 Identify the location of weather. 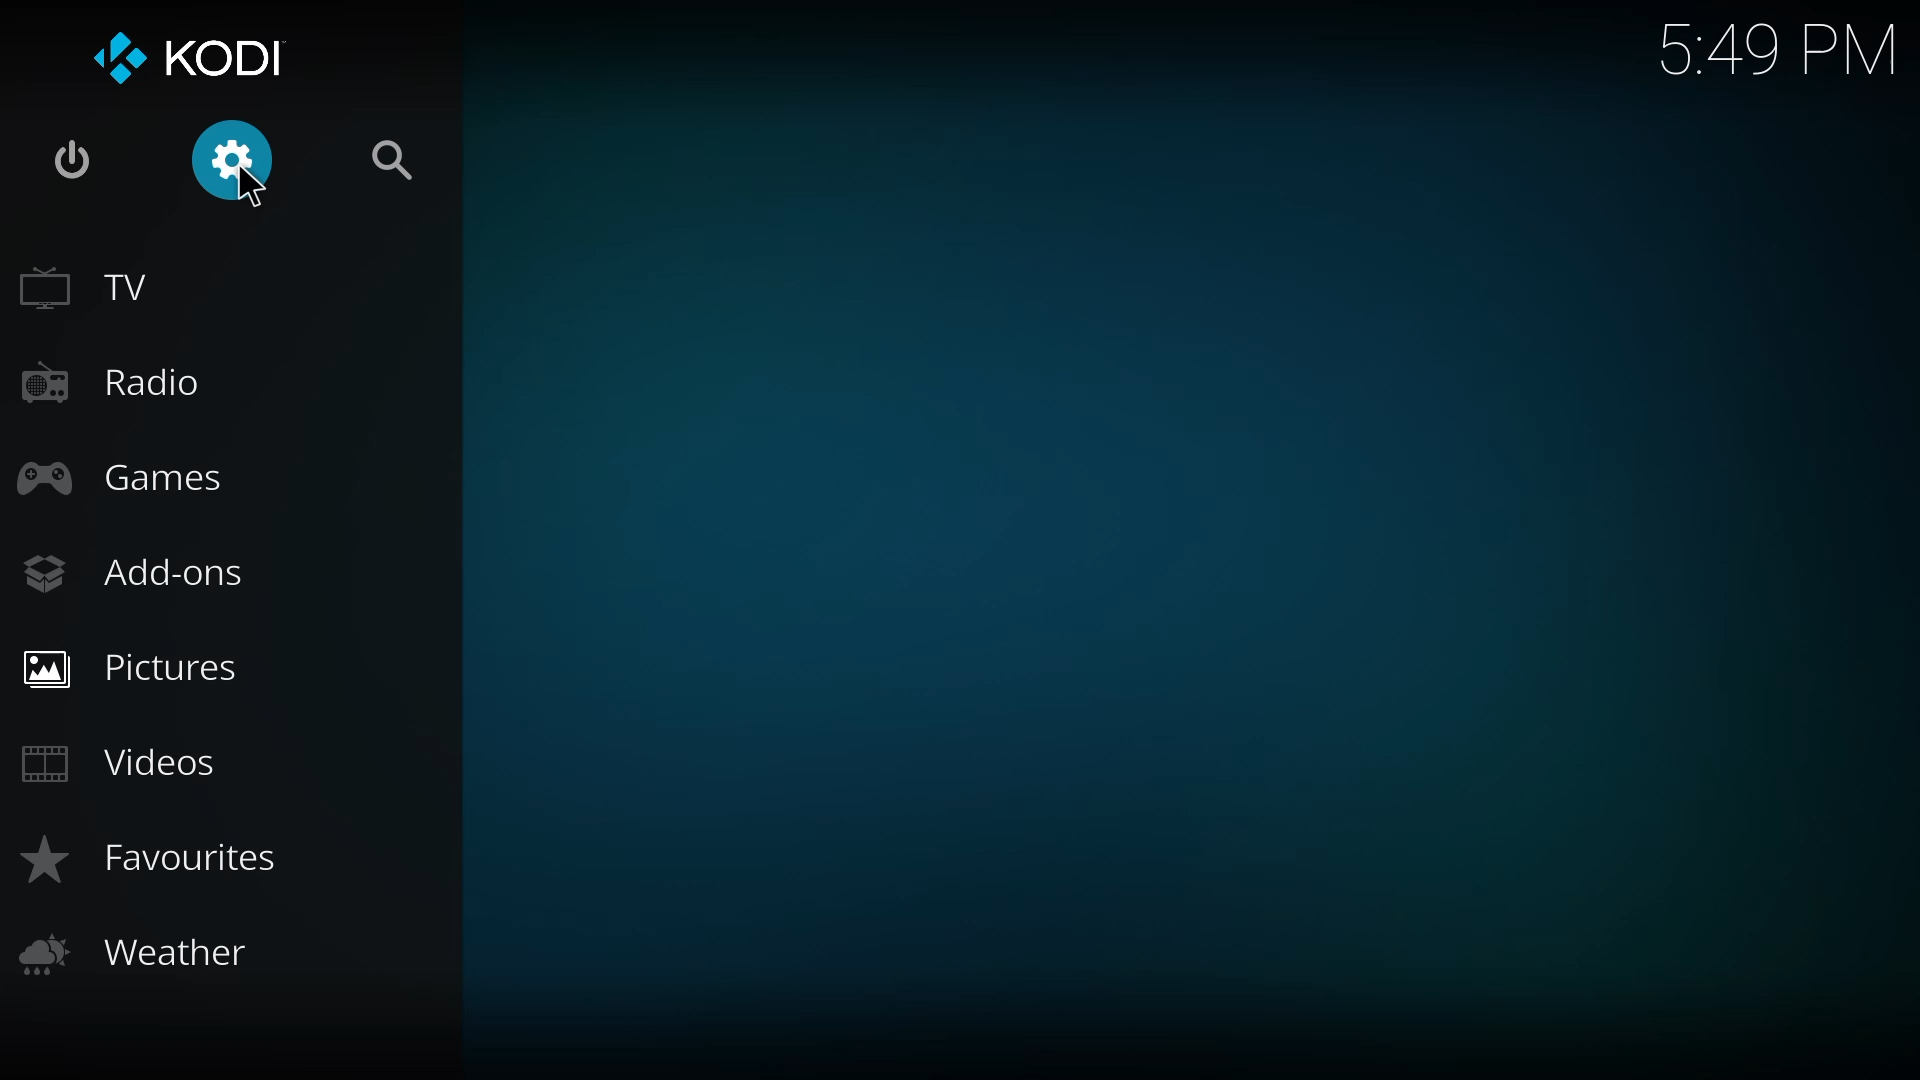
(144, 955).